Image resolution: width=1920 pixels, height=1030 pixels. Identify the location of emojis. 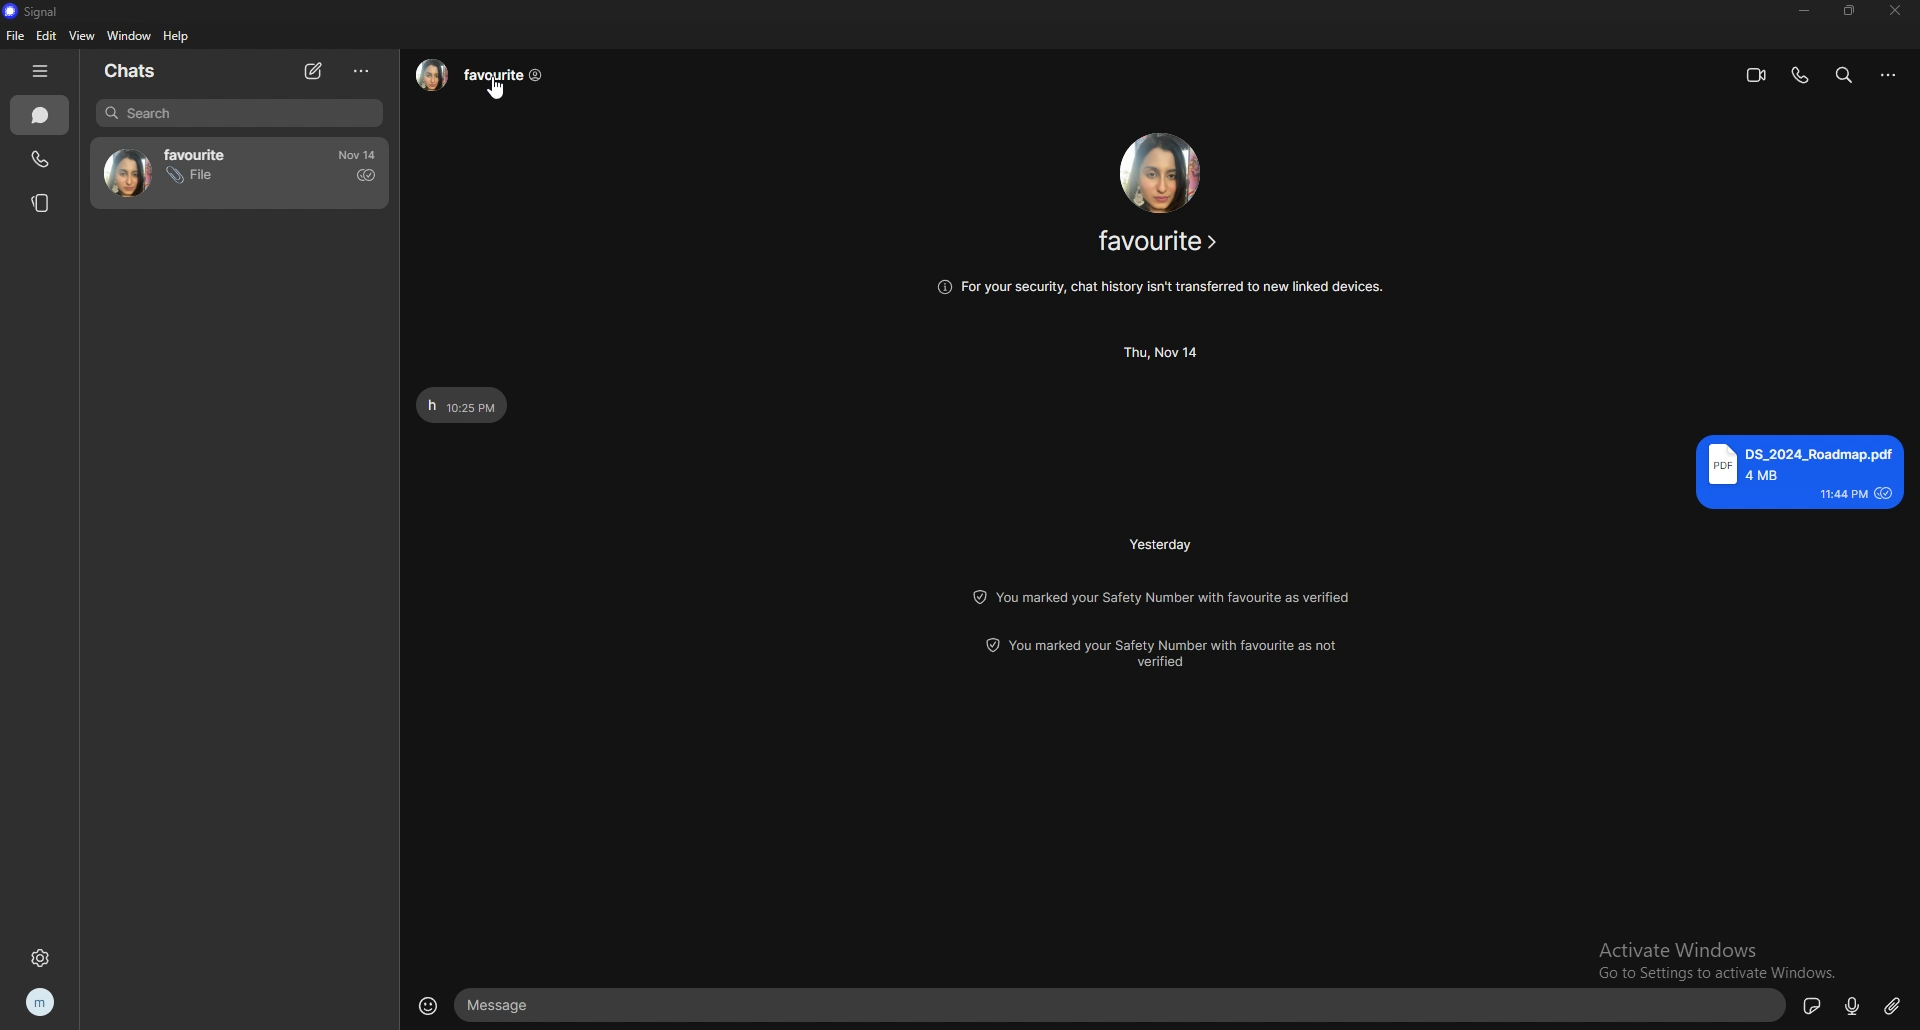
(432, 1004).